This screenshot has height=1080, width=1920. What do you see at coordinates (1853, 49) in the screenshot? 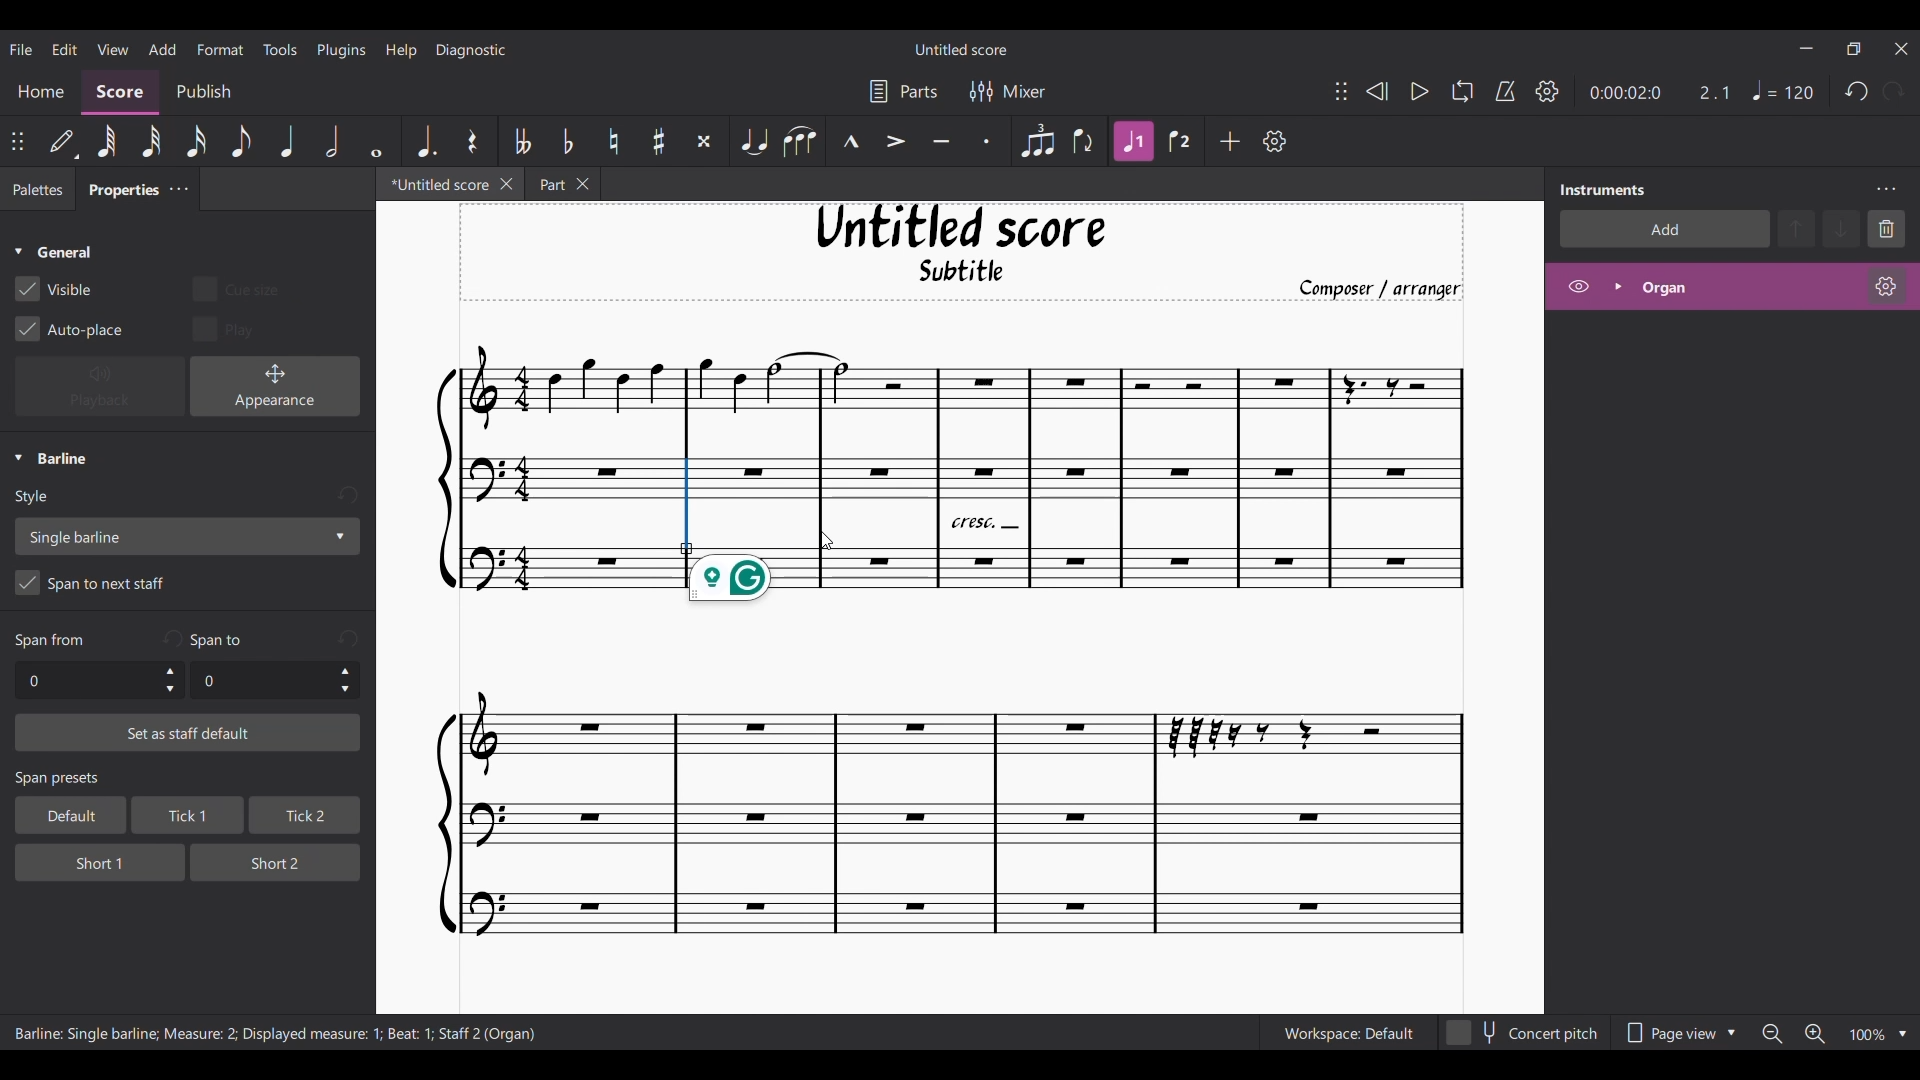
I see `Show interface in a smaller tab` at bounding box center [1853, 49].